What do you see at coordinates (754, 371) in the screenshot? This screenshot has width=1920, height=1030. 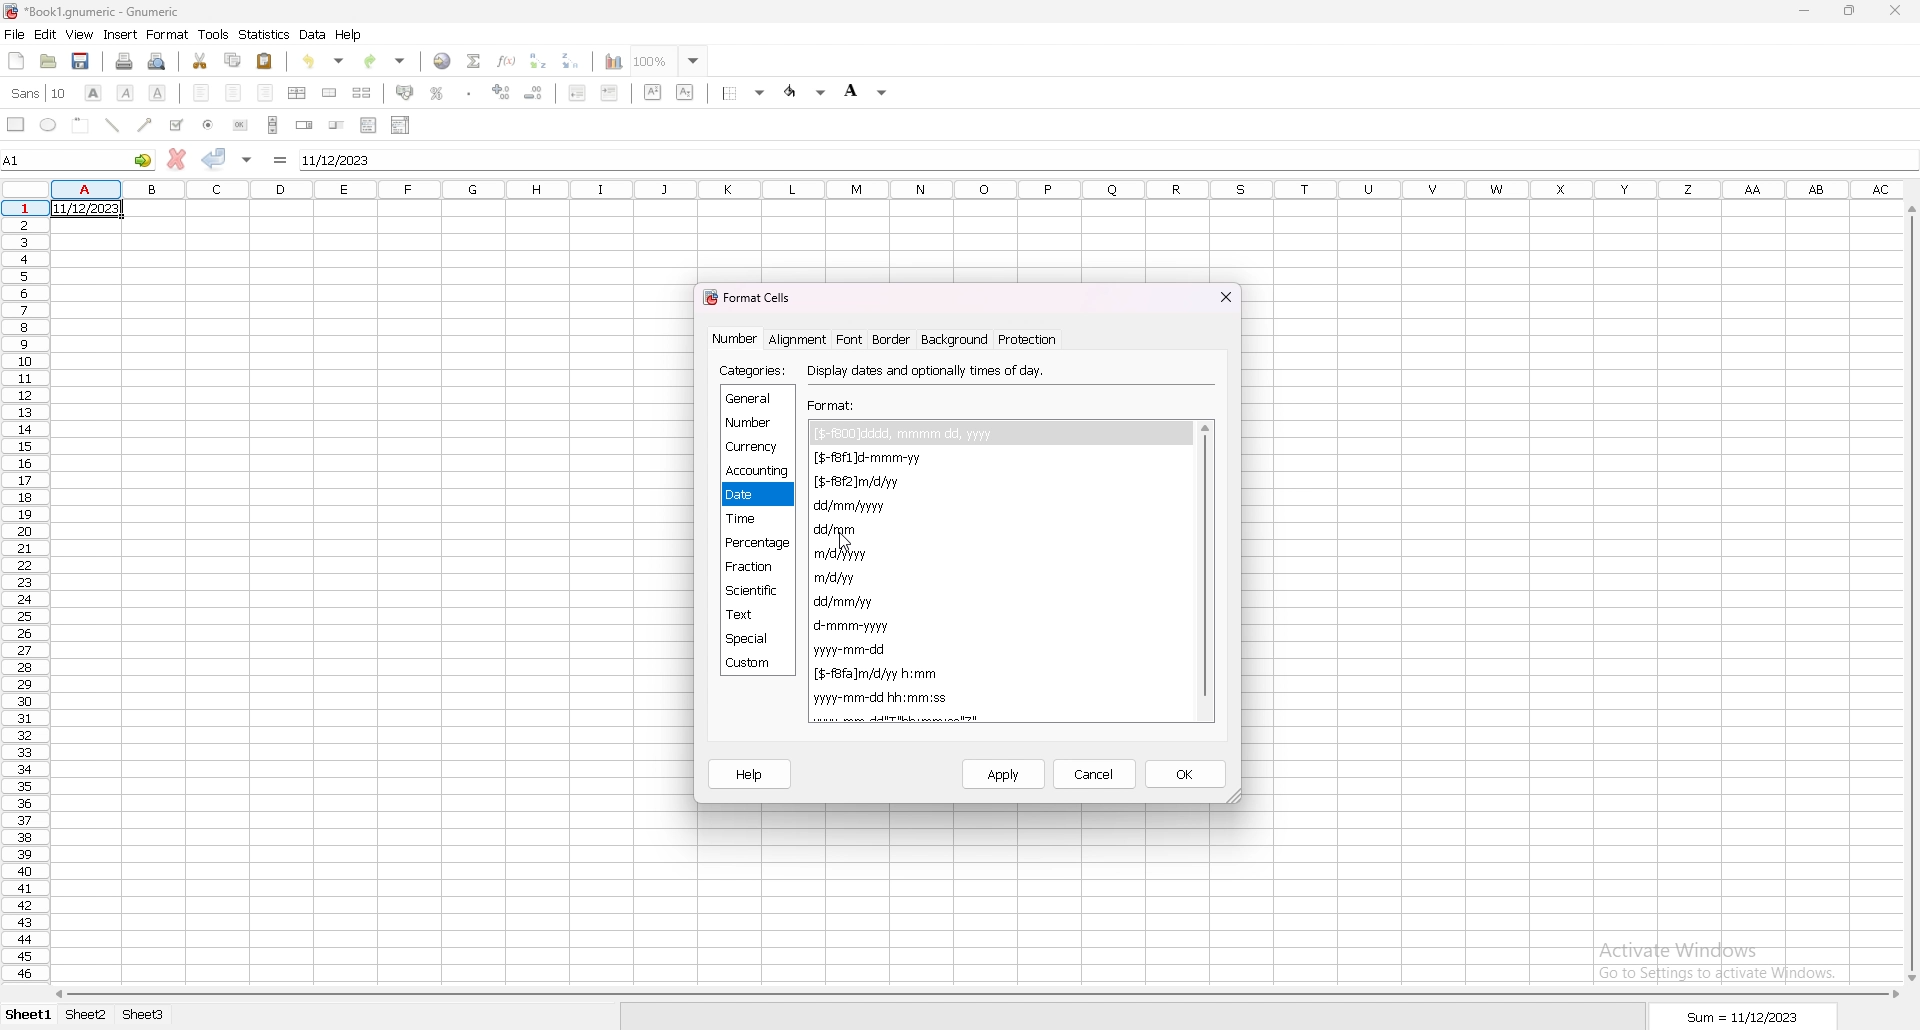 I see `categories` at bounding box center [754, 371].